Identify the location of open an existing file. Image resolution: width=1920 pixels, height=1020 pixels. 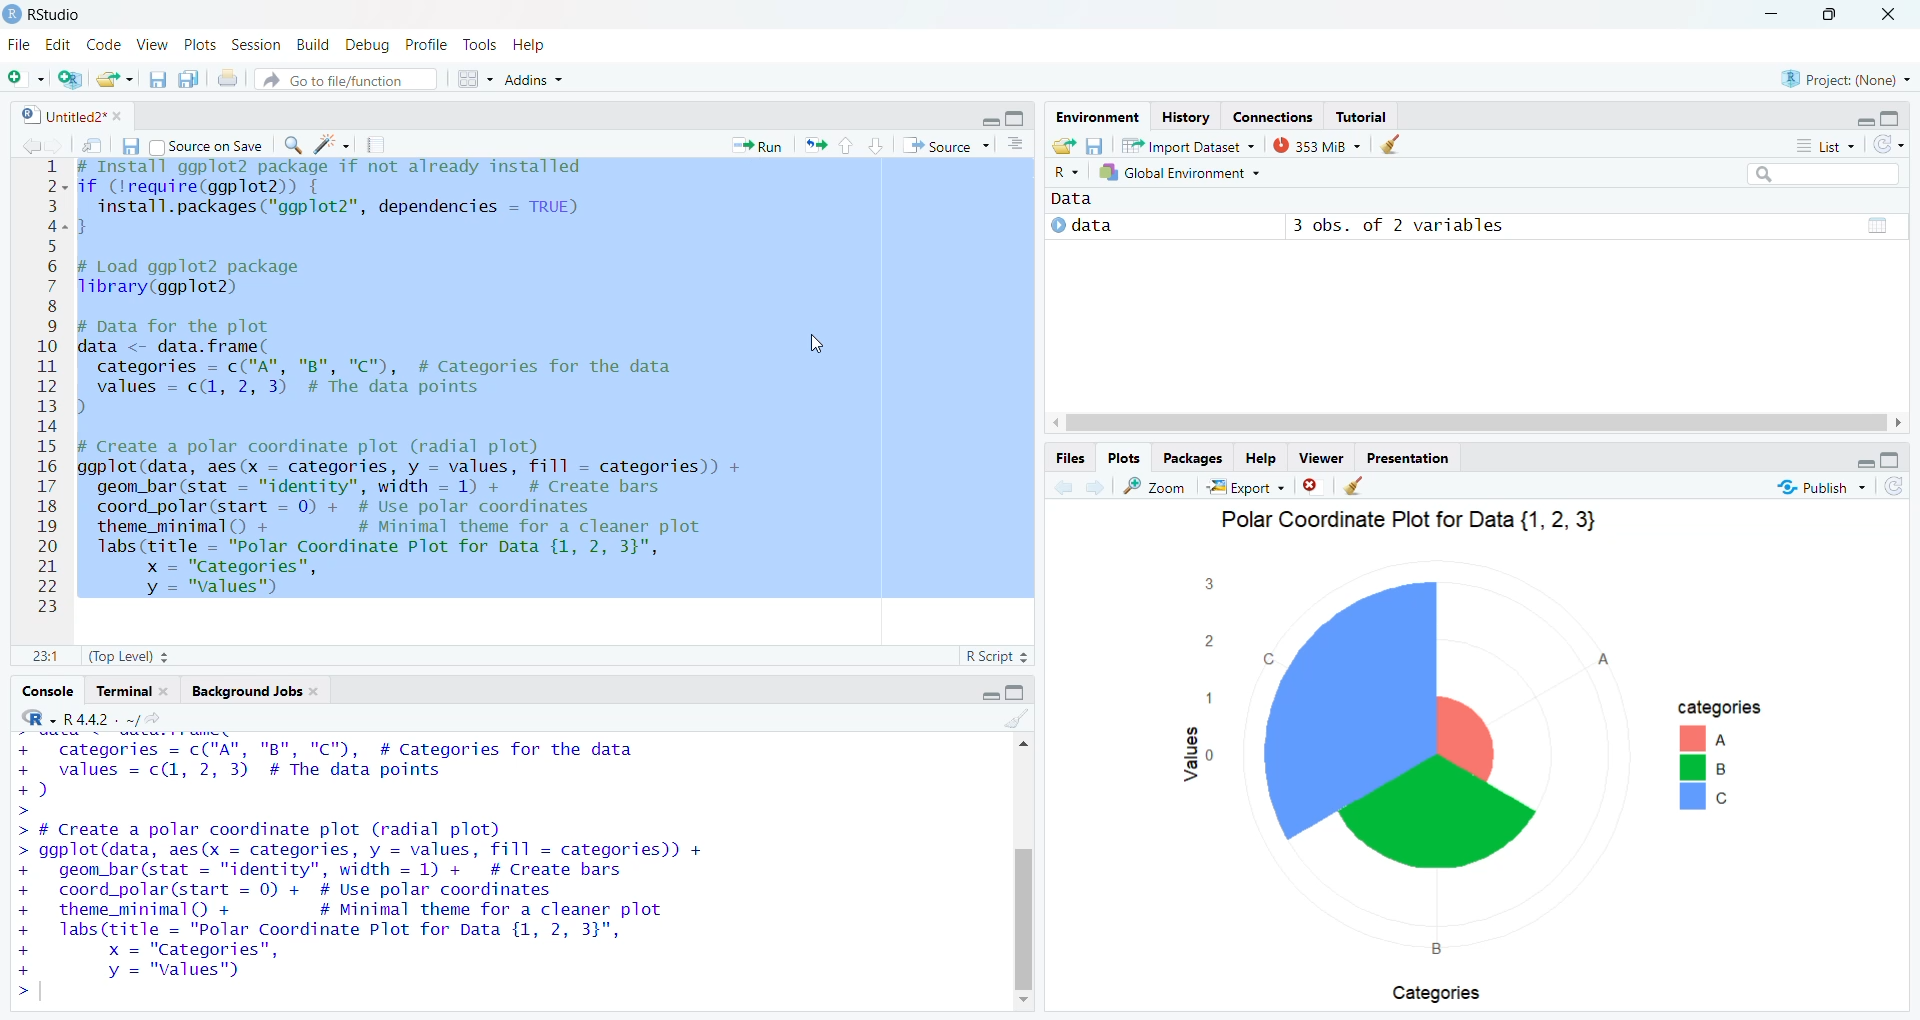
(116, 79).